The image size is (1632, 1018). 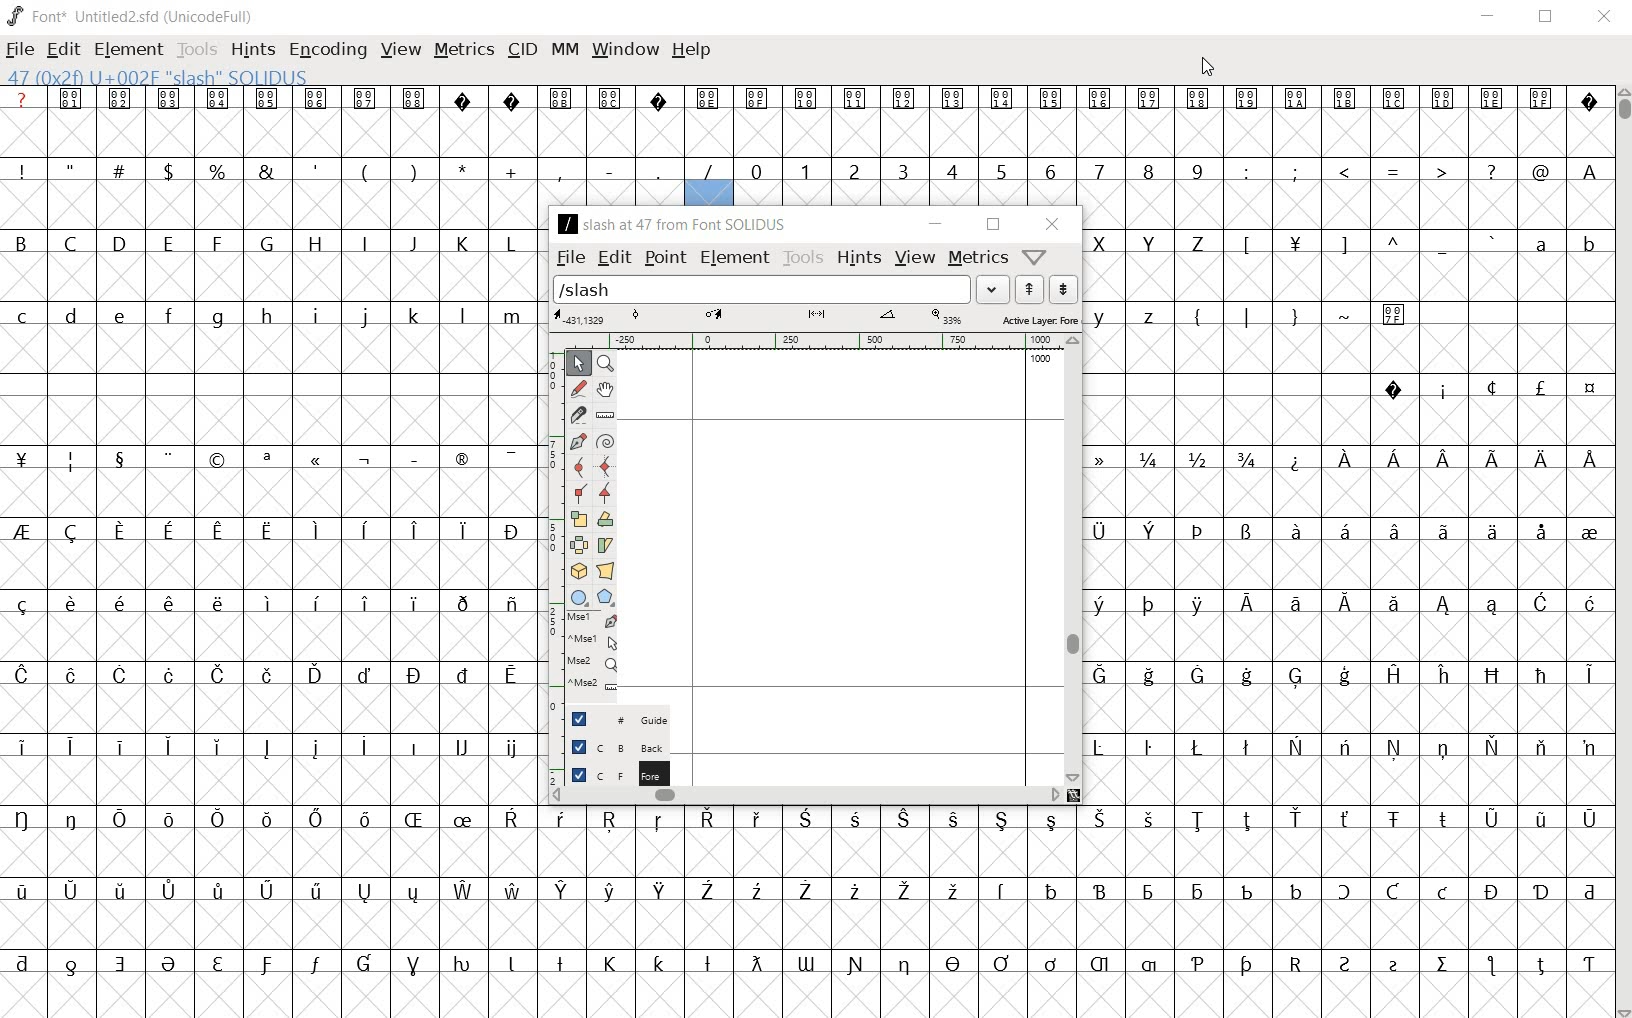 What do you see at coordinates (1560, 241) in the screenshot?
I see `a b` at bounding box center [1560, 241].